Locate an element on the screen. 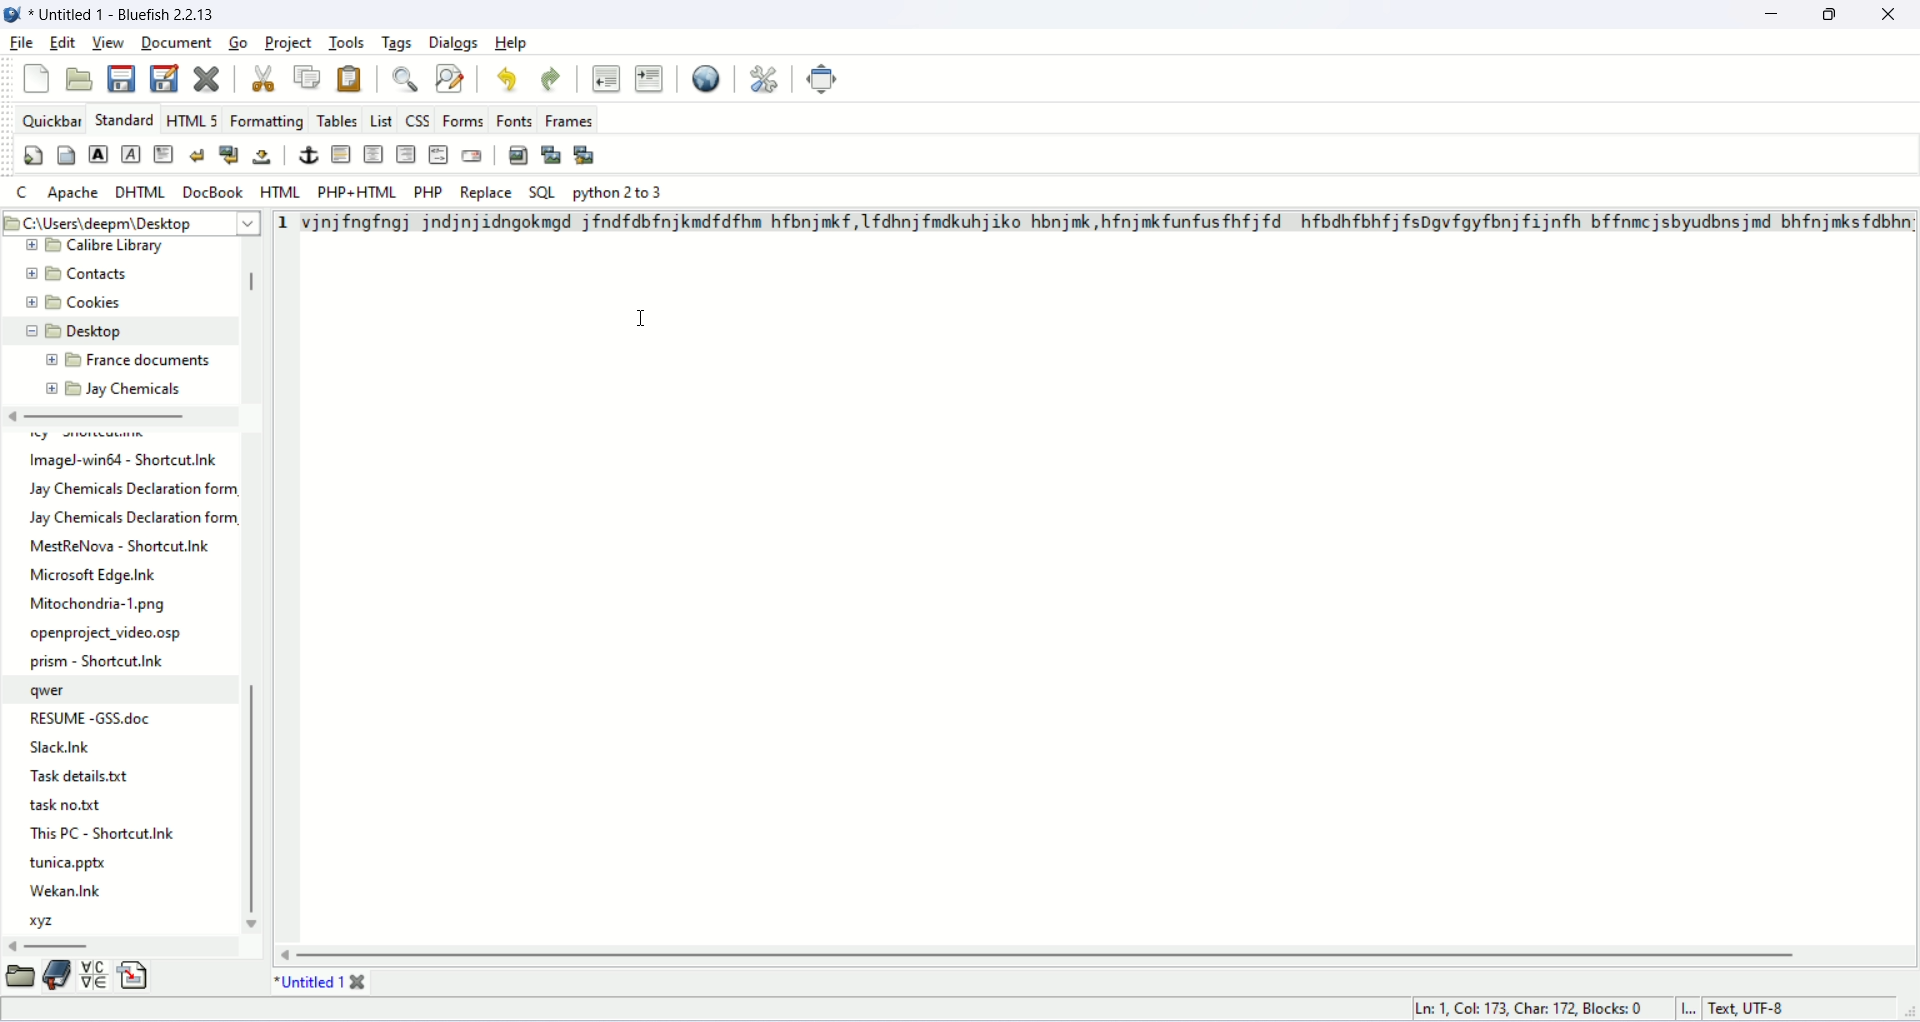  | vin)fngfng) jndjnjidngokmgd jfndfdbfnjkmdfdfhm hfbnjmkf,1fdhnjfmdkuhjiko hbnjmk , hfnymkfunfusfhfjfd hfbdhfbhfjfsbgvfgyfbnjfijnfh bffnmcjsbyudbnsjmd bhfnjmksfdb is located at coordinates (1105, 224).